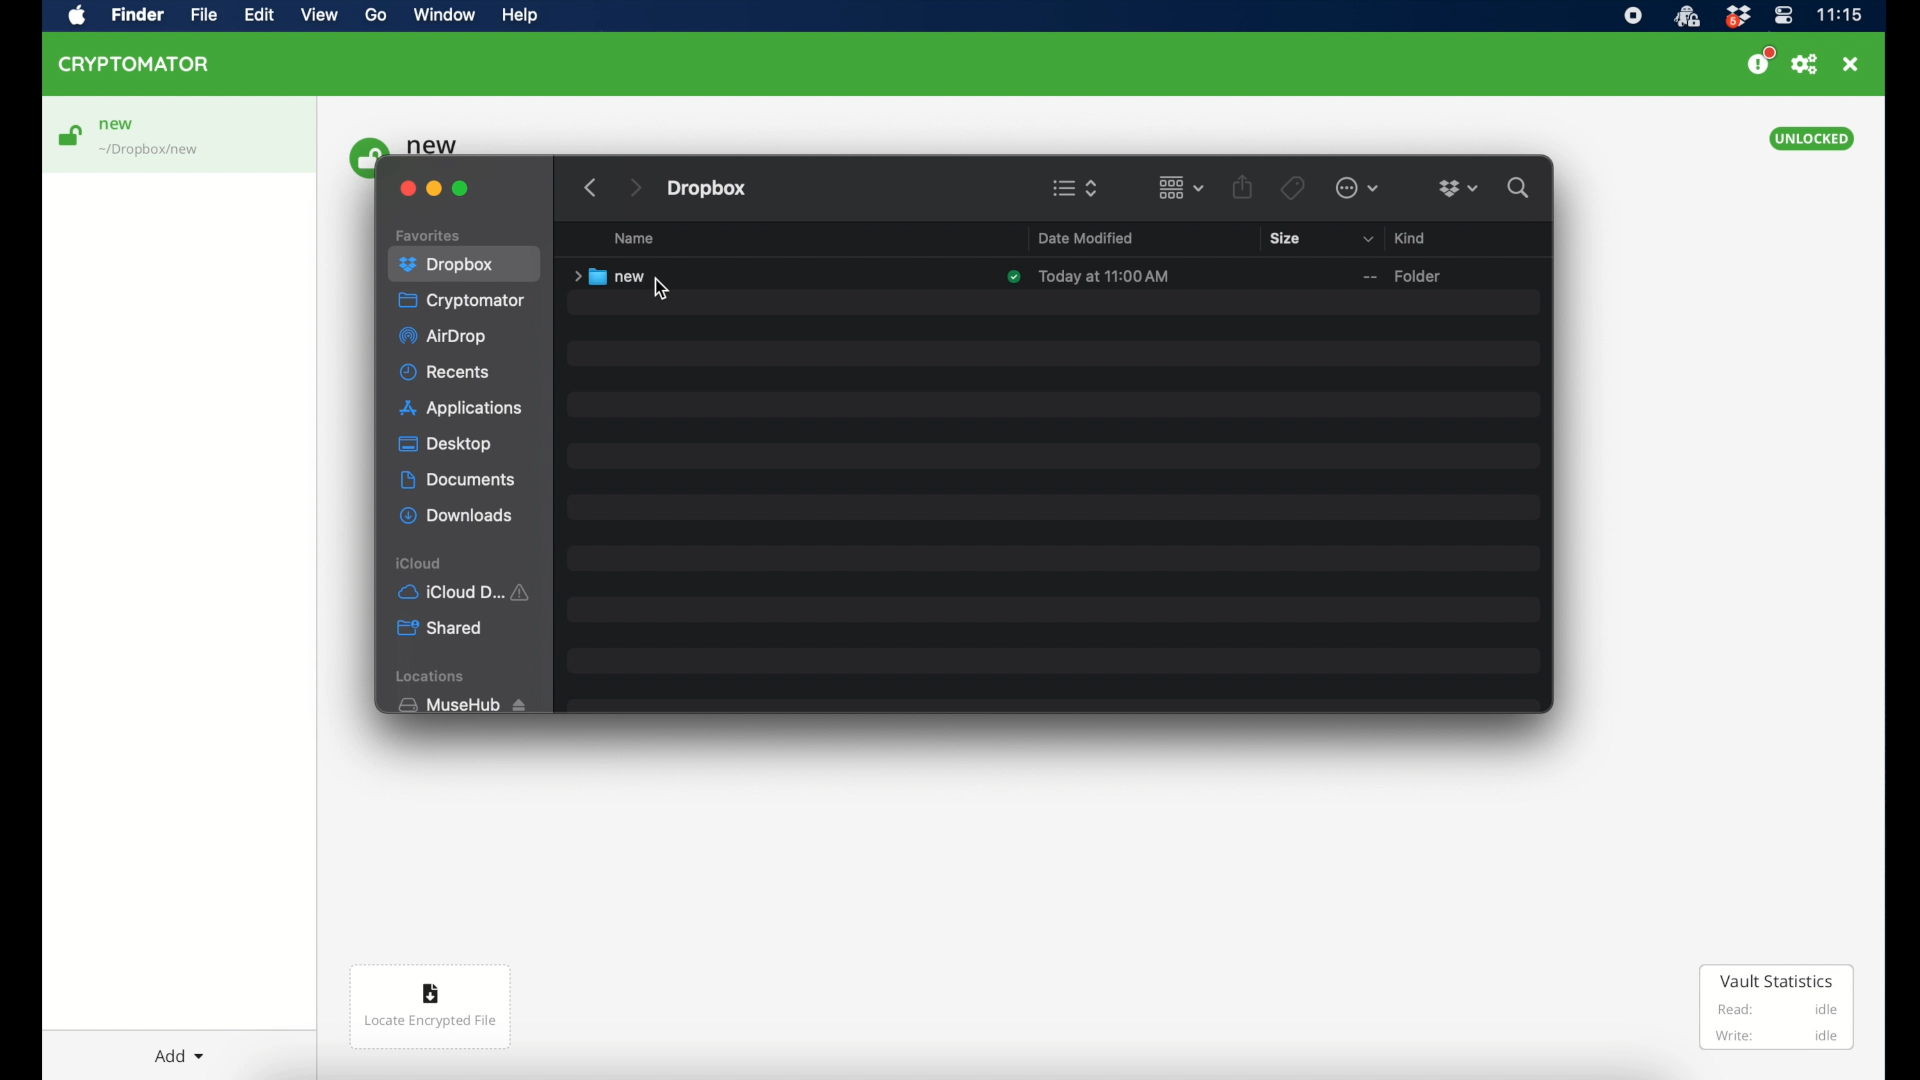 The height and width of the screenshot is (1080, 1920). I want to click on unlocked, so click(1812, 139).